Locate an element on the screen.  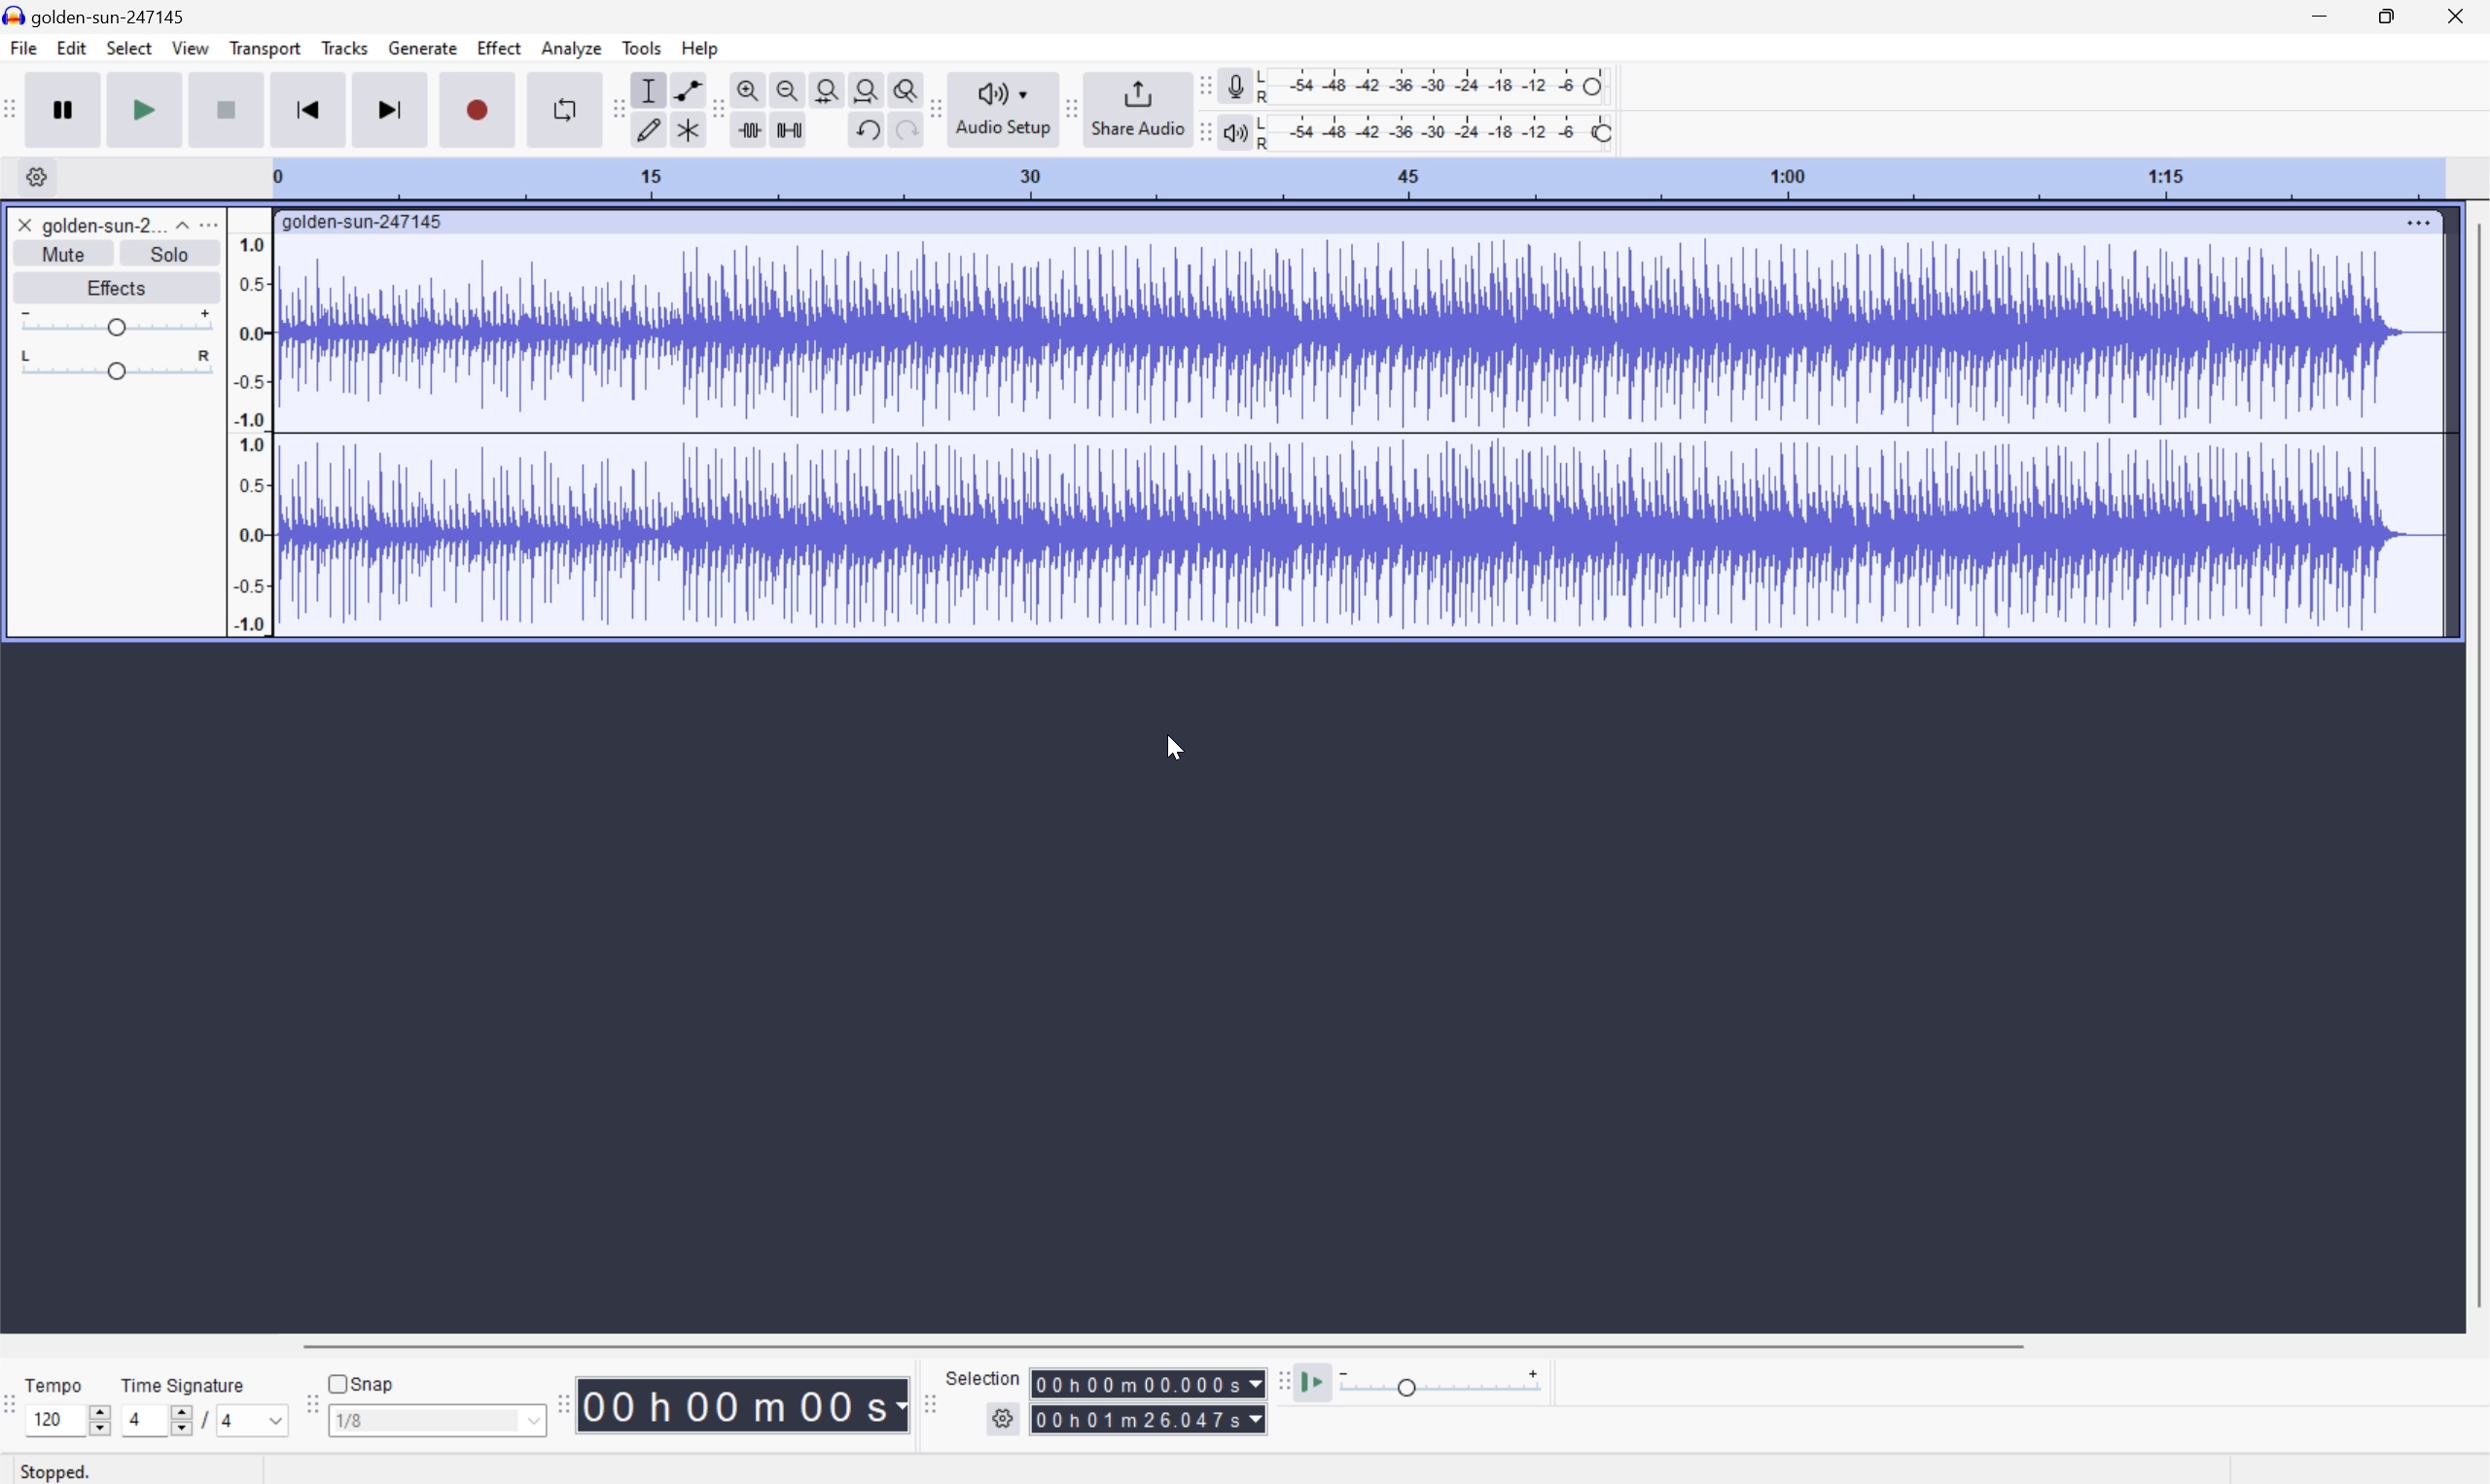
Edit is located at coordinates (70, 47).